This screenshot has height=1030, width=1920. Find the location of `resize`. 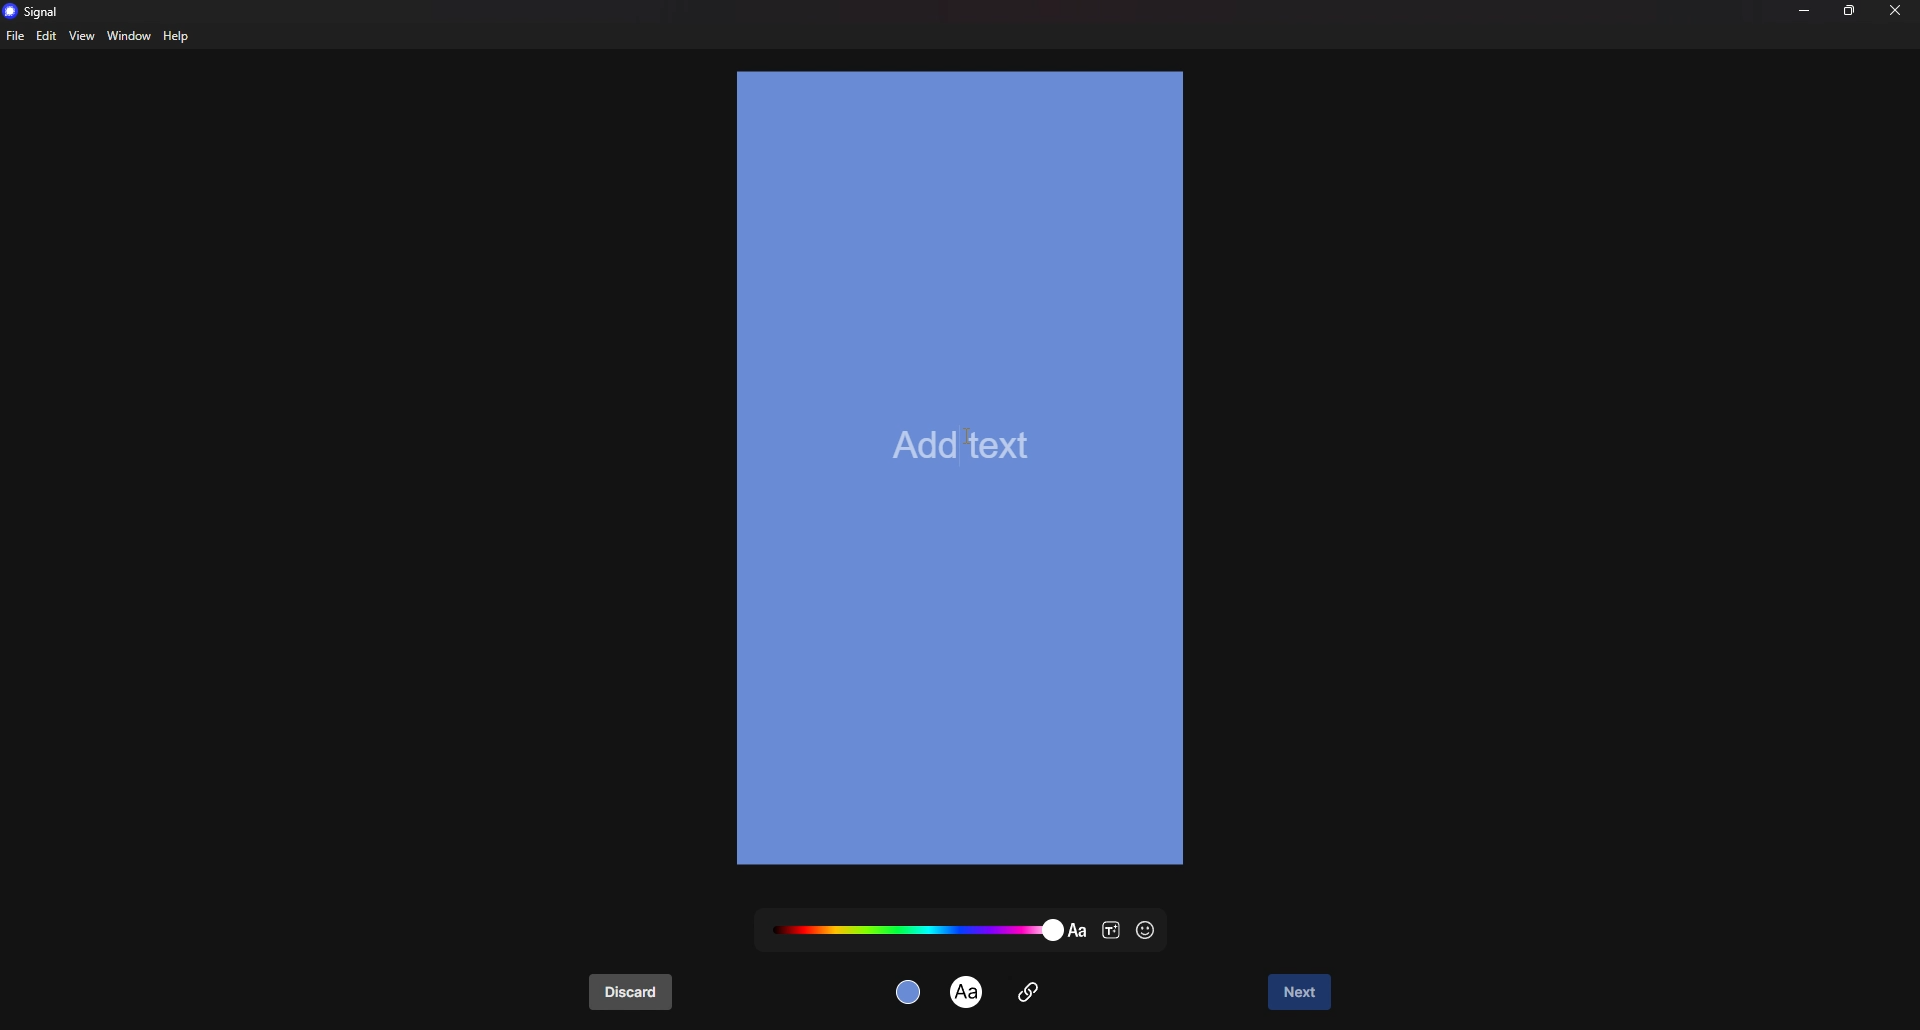

resize is located at coordinates (1851, 10).